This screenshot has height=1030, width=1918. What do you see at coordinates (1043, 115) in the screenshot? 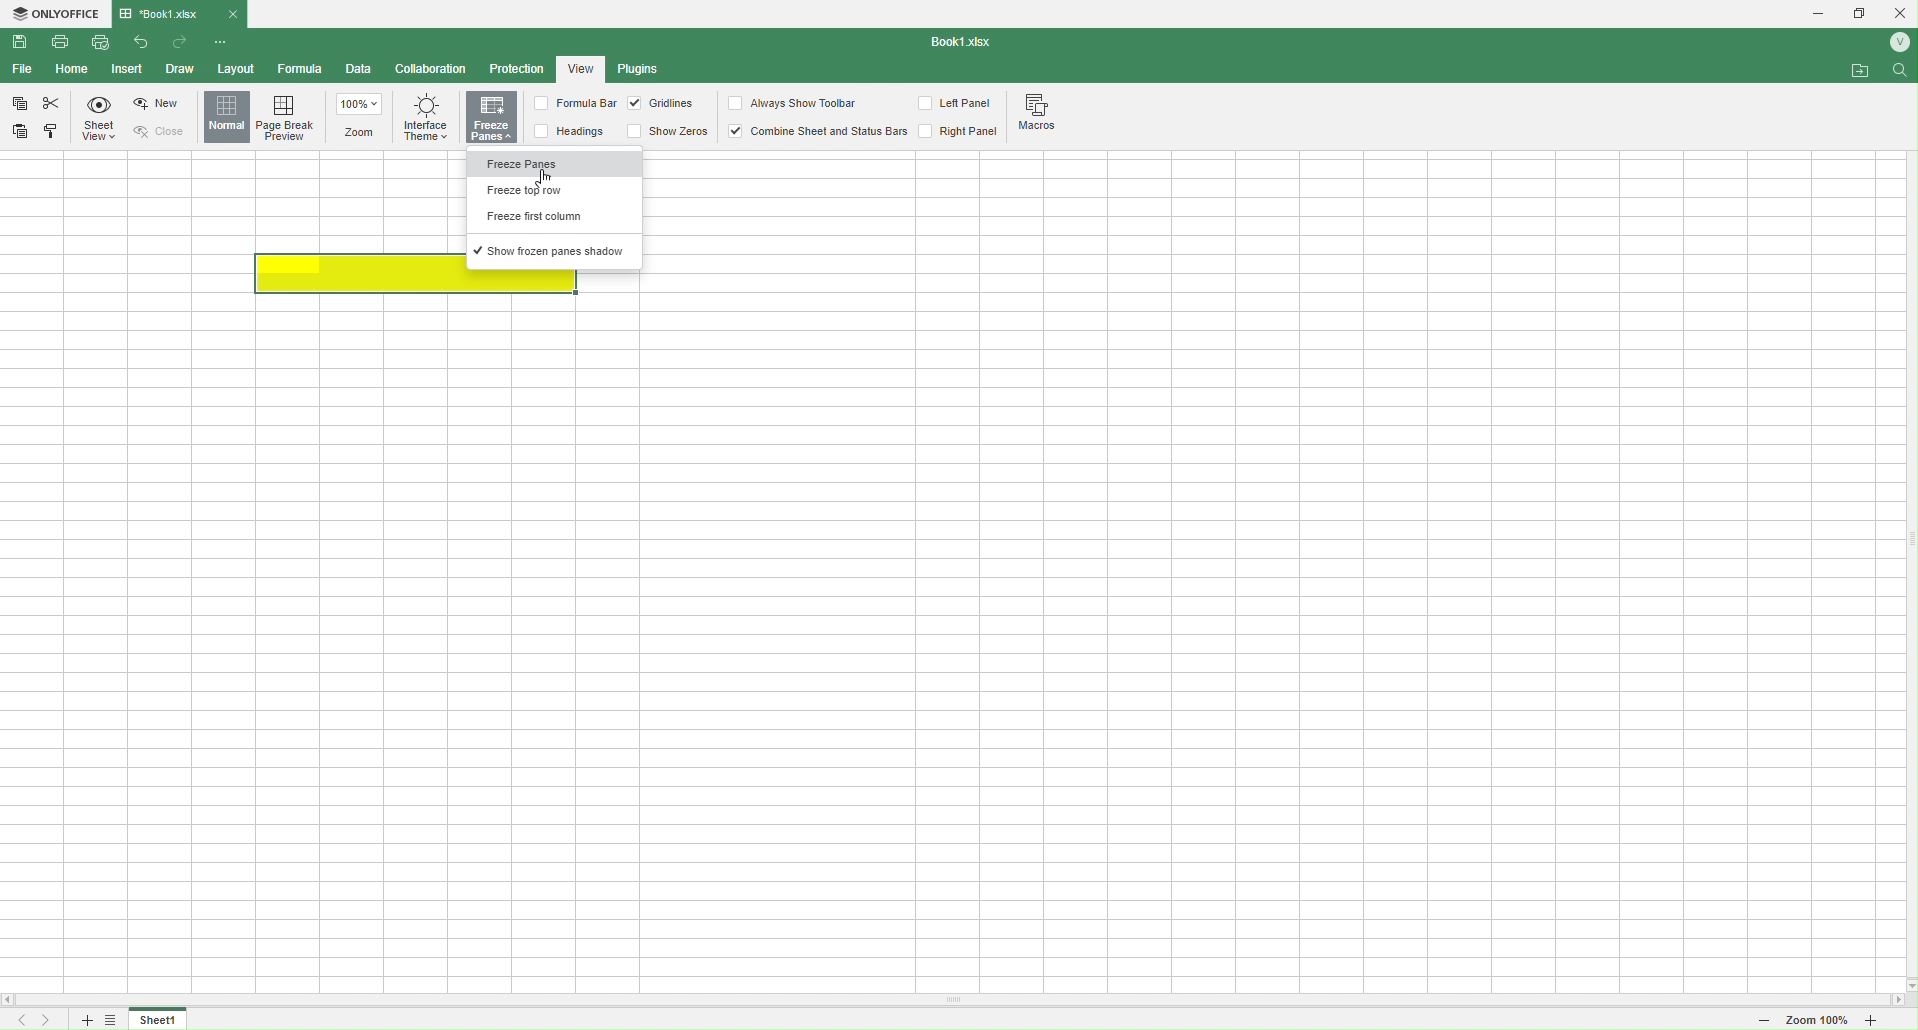
I see `Macros` at bounding box center [1043, 115].